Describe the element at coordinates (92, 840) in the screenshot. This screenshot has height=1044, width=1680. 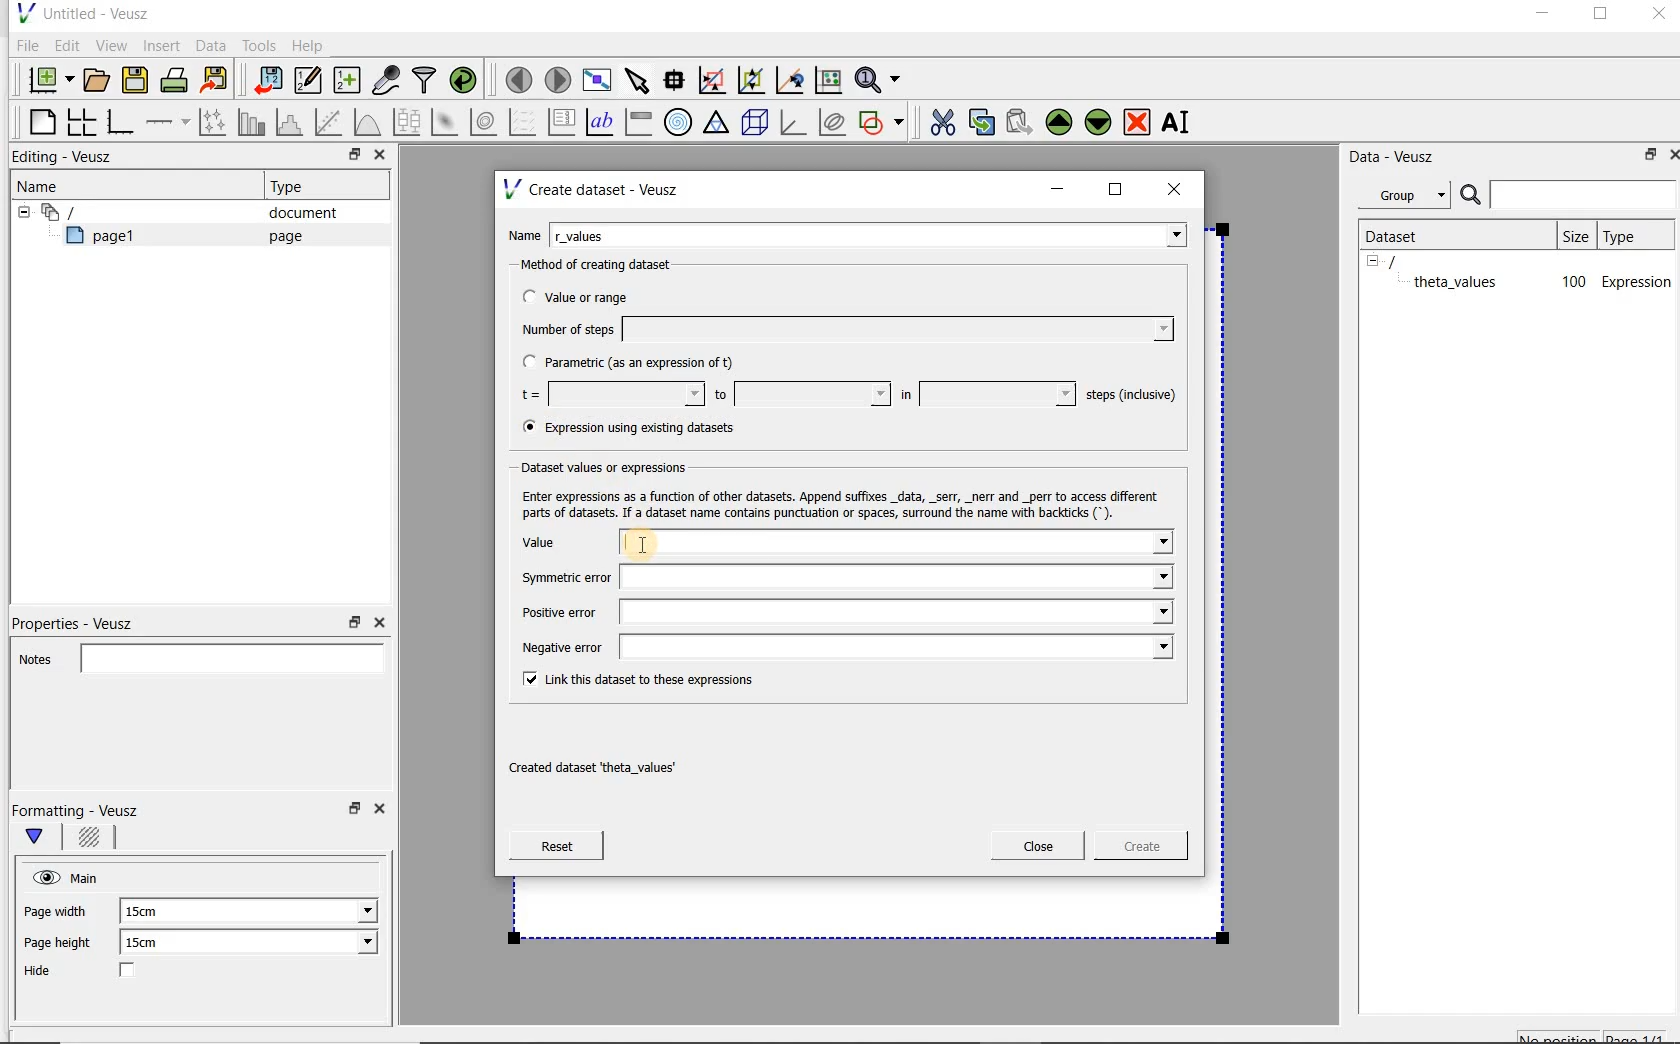
I see `Background` at that location.